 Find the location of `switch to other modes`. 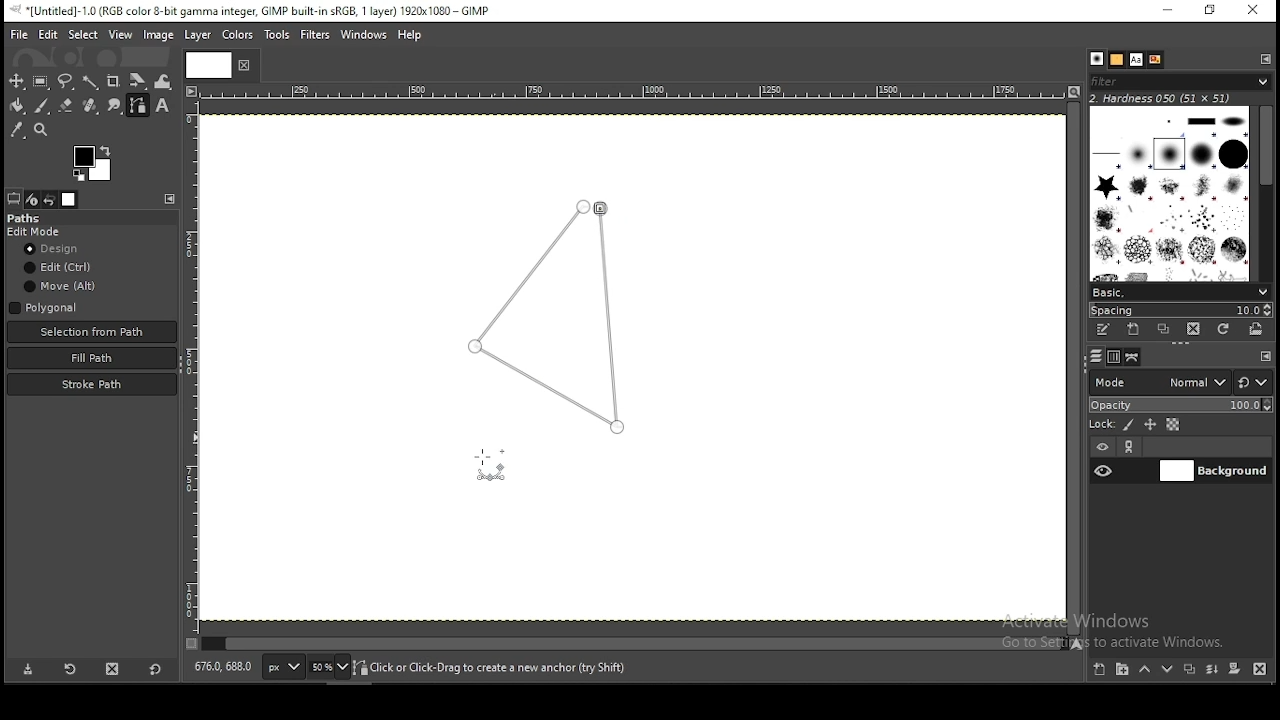

switch to other modes is located at coordinates (1255, 382).